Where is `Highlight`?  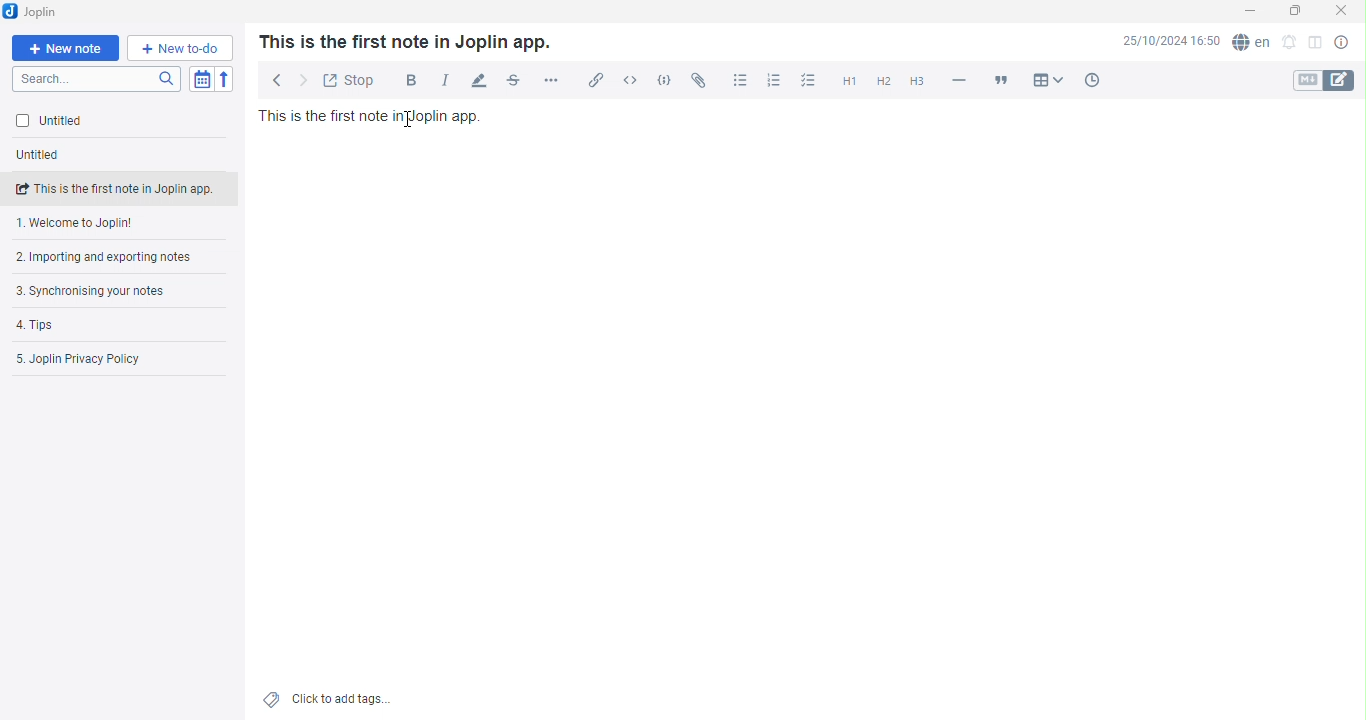
Highlight is located at coordinates (478, 81).